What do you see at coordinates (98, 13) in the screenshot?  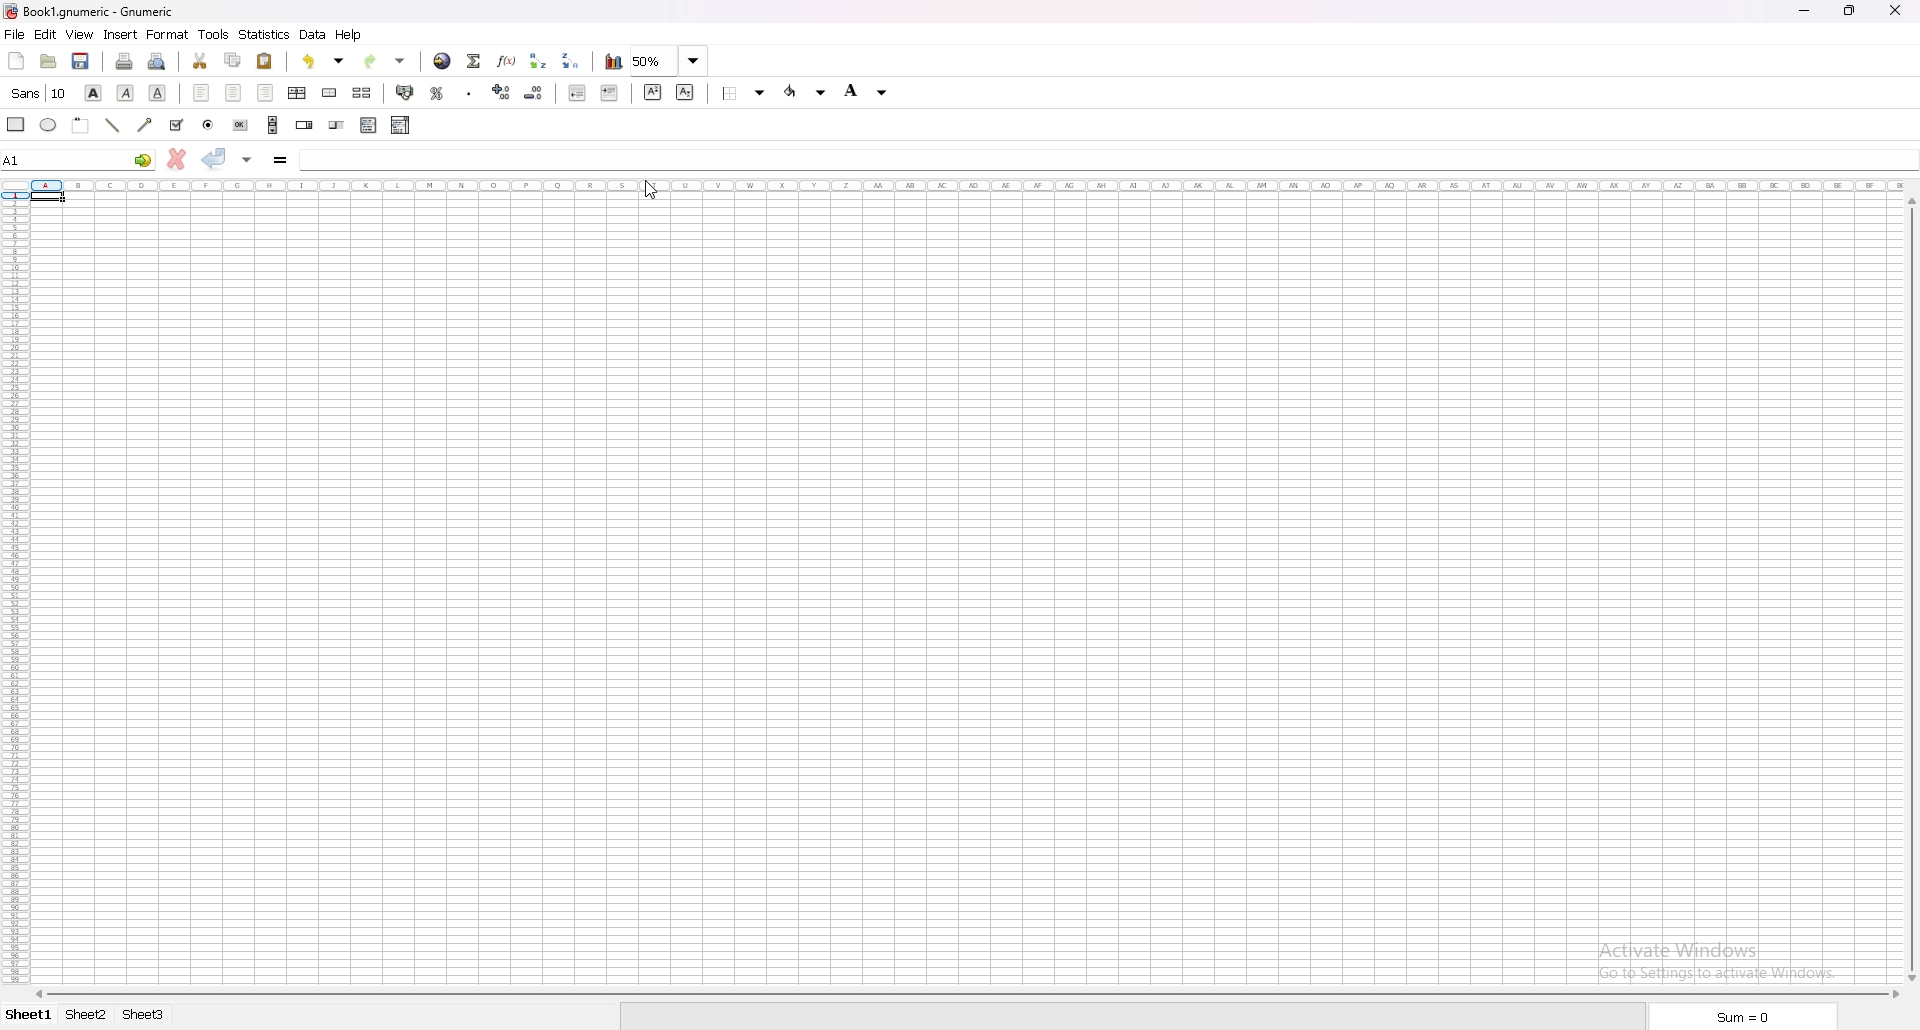 I see `} Book1.gnumeric - Gnumeric` at bounding box center [98, 13].